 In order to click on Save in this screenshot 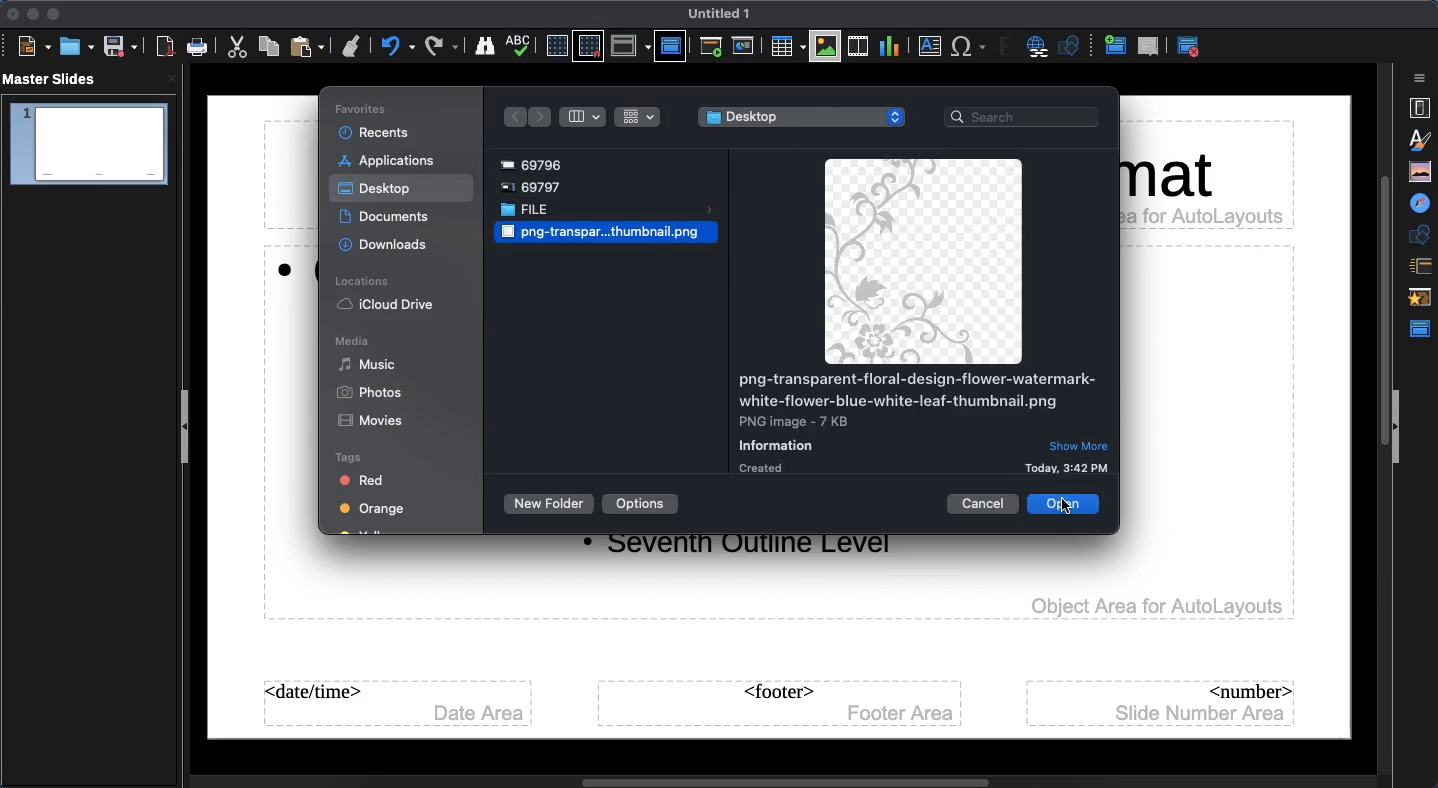, I will do `click(119, 47)`.